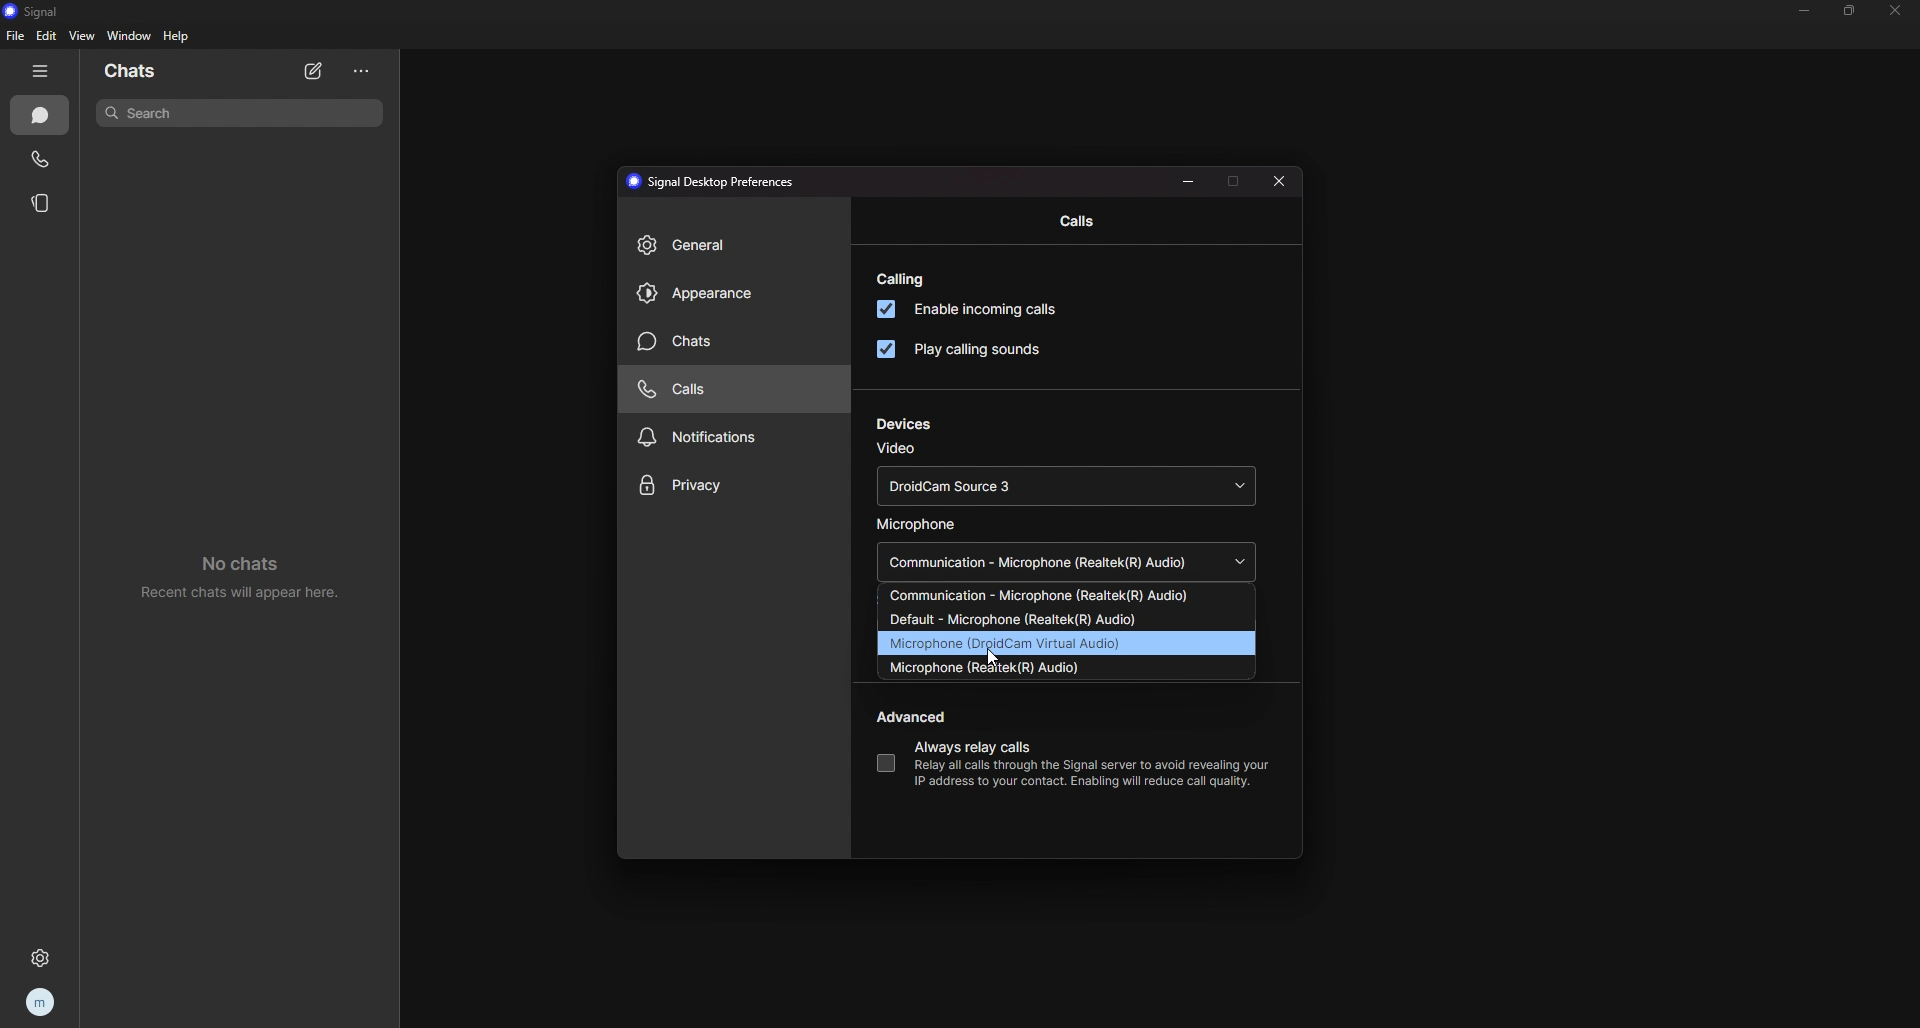 The width and height of the screenshot is (1920, 1028). What do you see at coordinates (237, 576) in the screenshot?
I see `no chats` at bounding box center [237, 576].